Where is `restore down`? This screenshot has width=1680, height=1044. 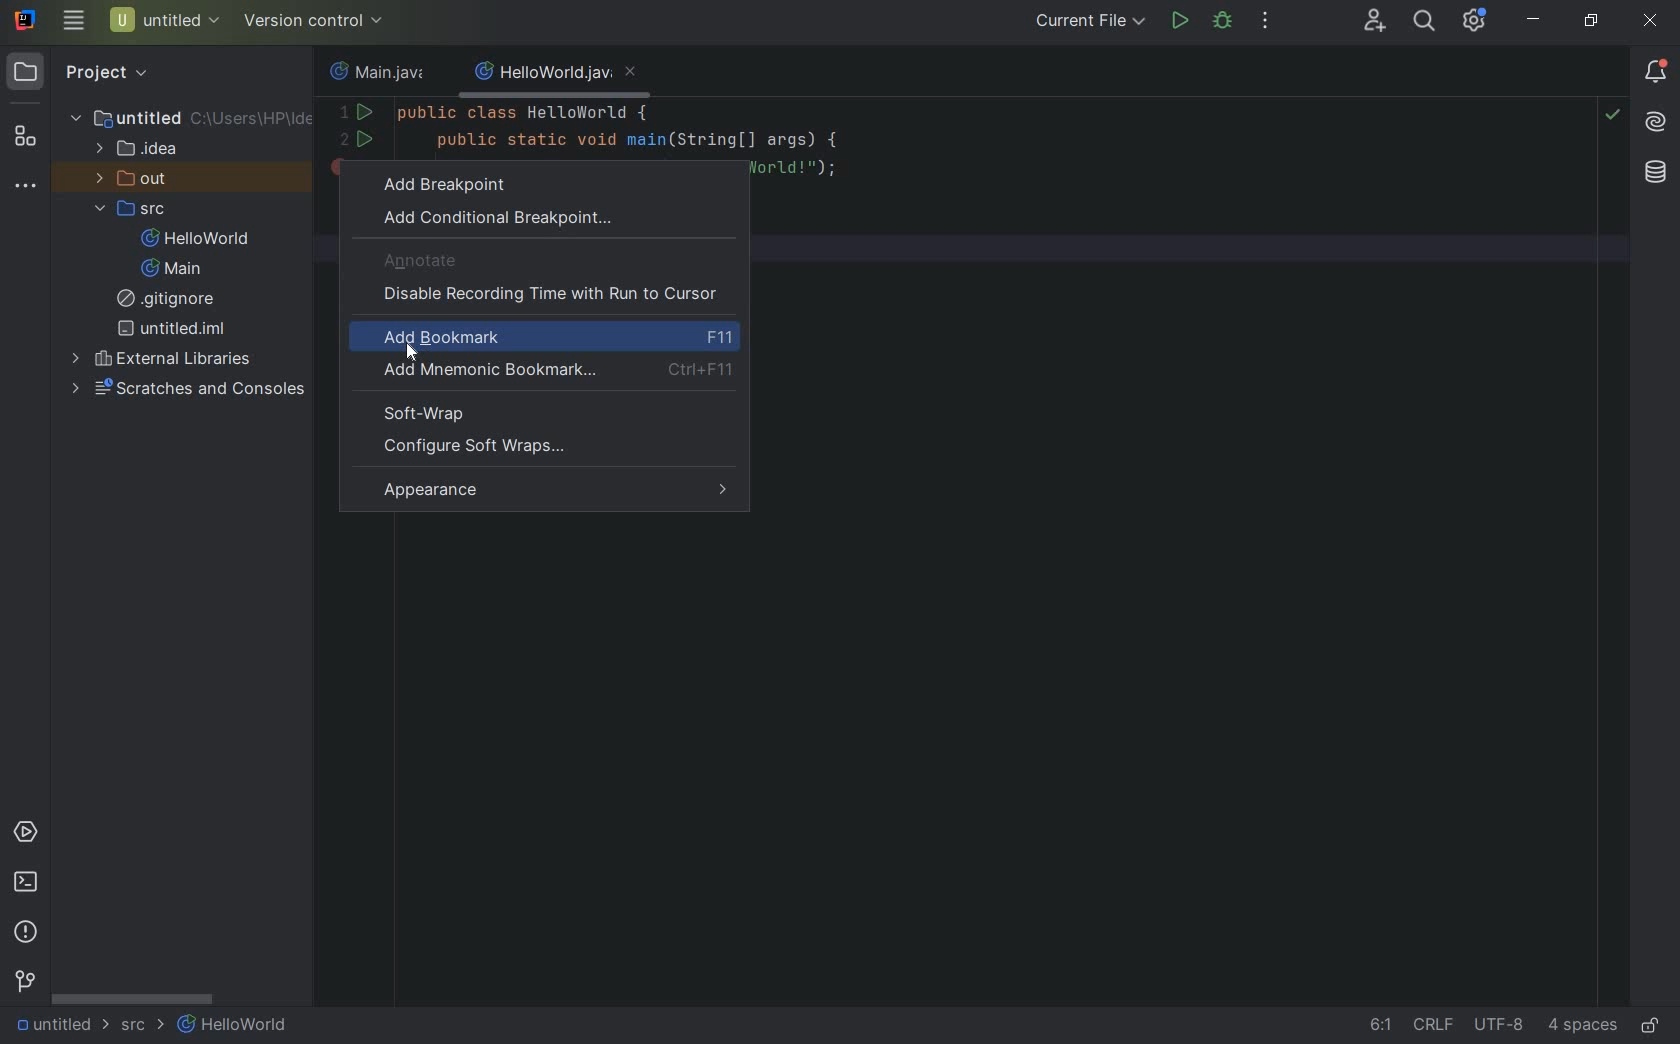
restore down is located at coordinates (1590, 20).